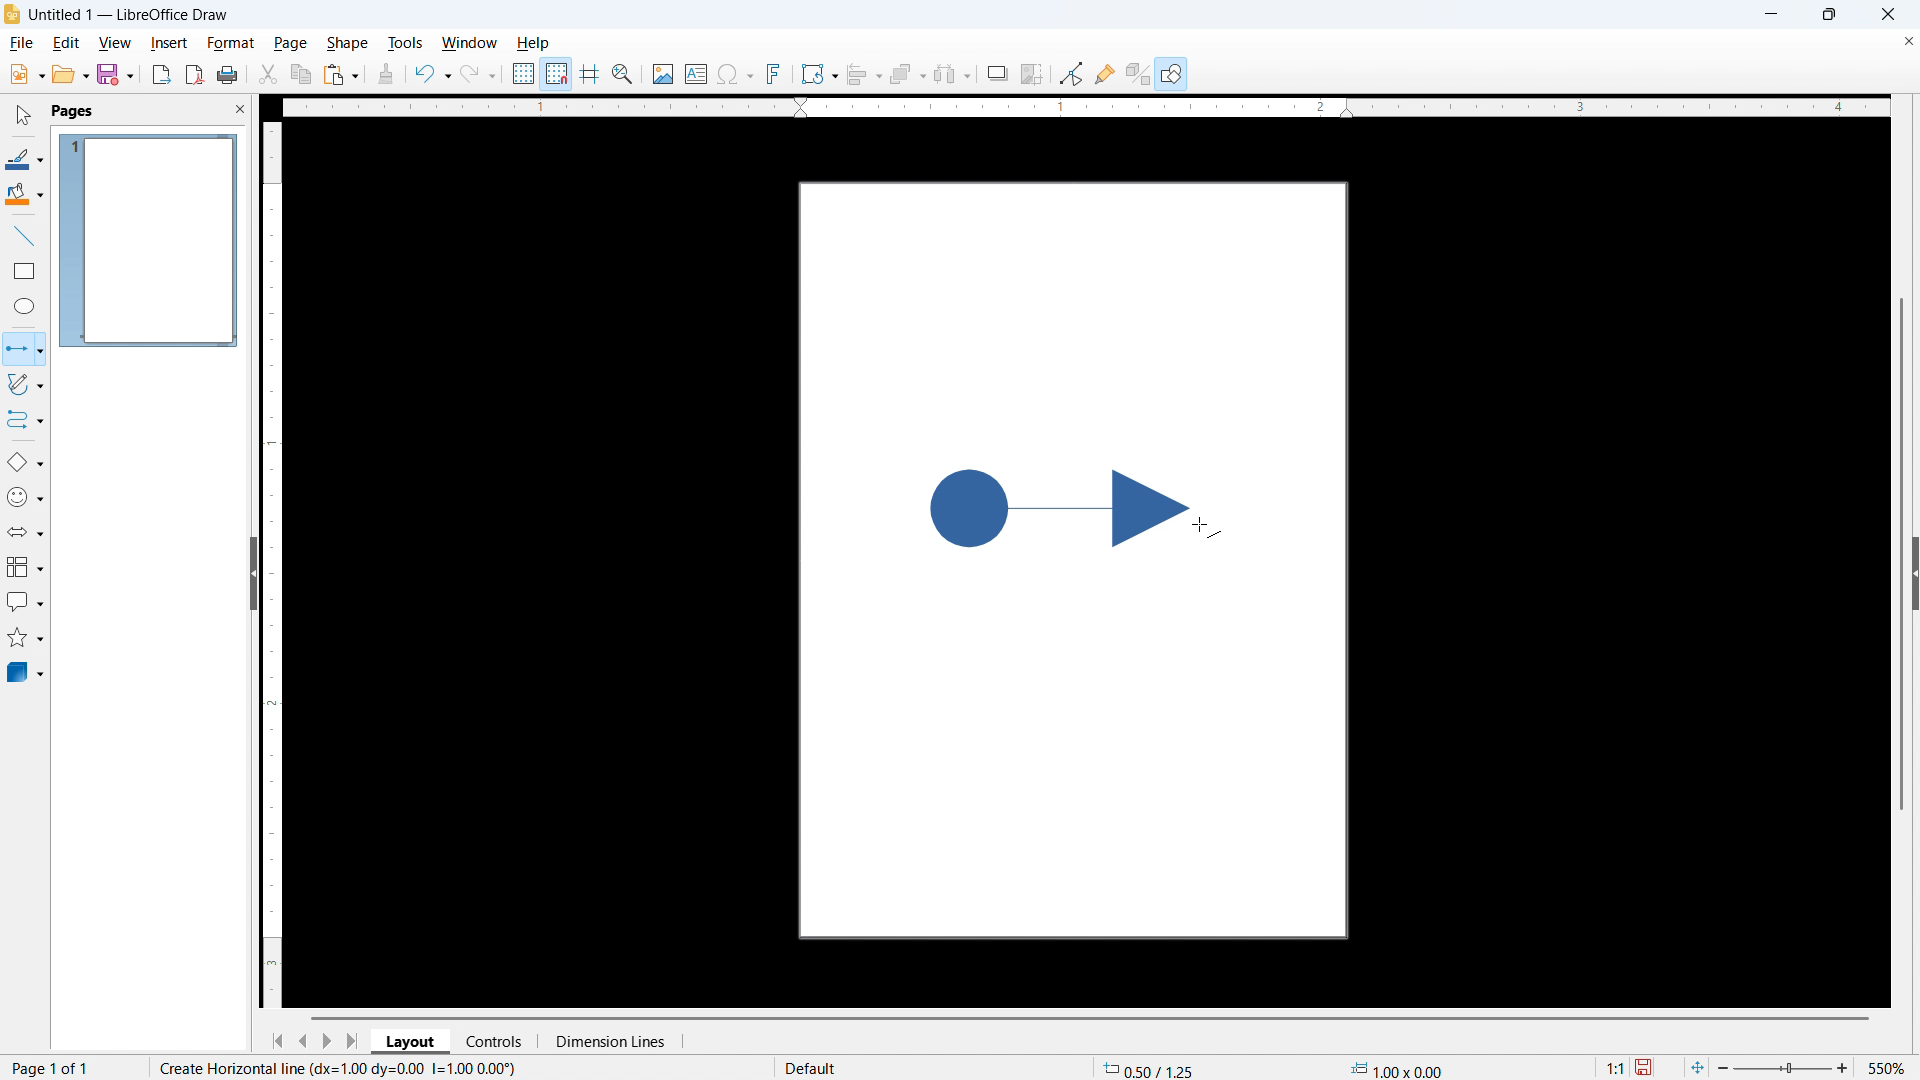  Describe the element at coordinates (25, 385) in the screenshot. I see `Curves and polygons ` at that location.